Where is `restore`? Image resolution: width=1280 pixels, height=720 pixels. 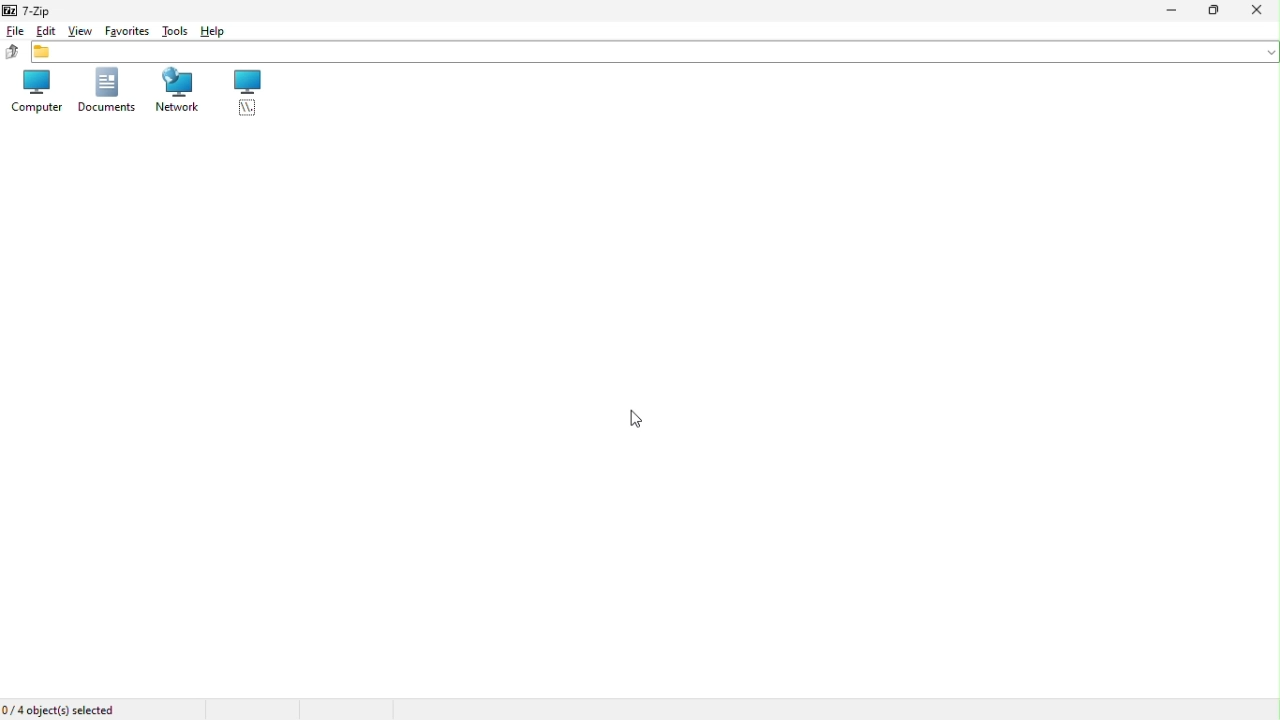 restore is located at coordinates (1218, 11).